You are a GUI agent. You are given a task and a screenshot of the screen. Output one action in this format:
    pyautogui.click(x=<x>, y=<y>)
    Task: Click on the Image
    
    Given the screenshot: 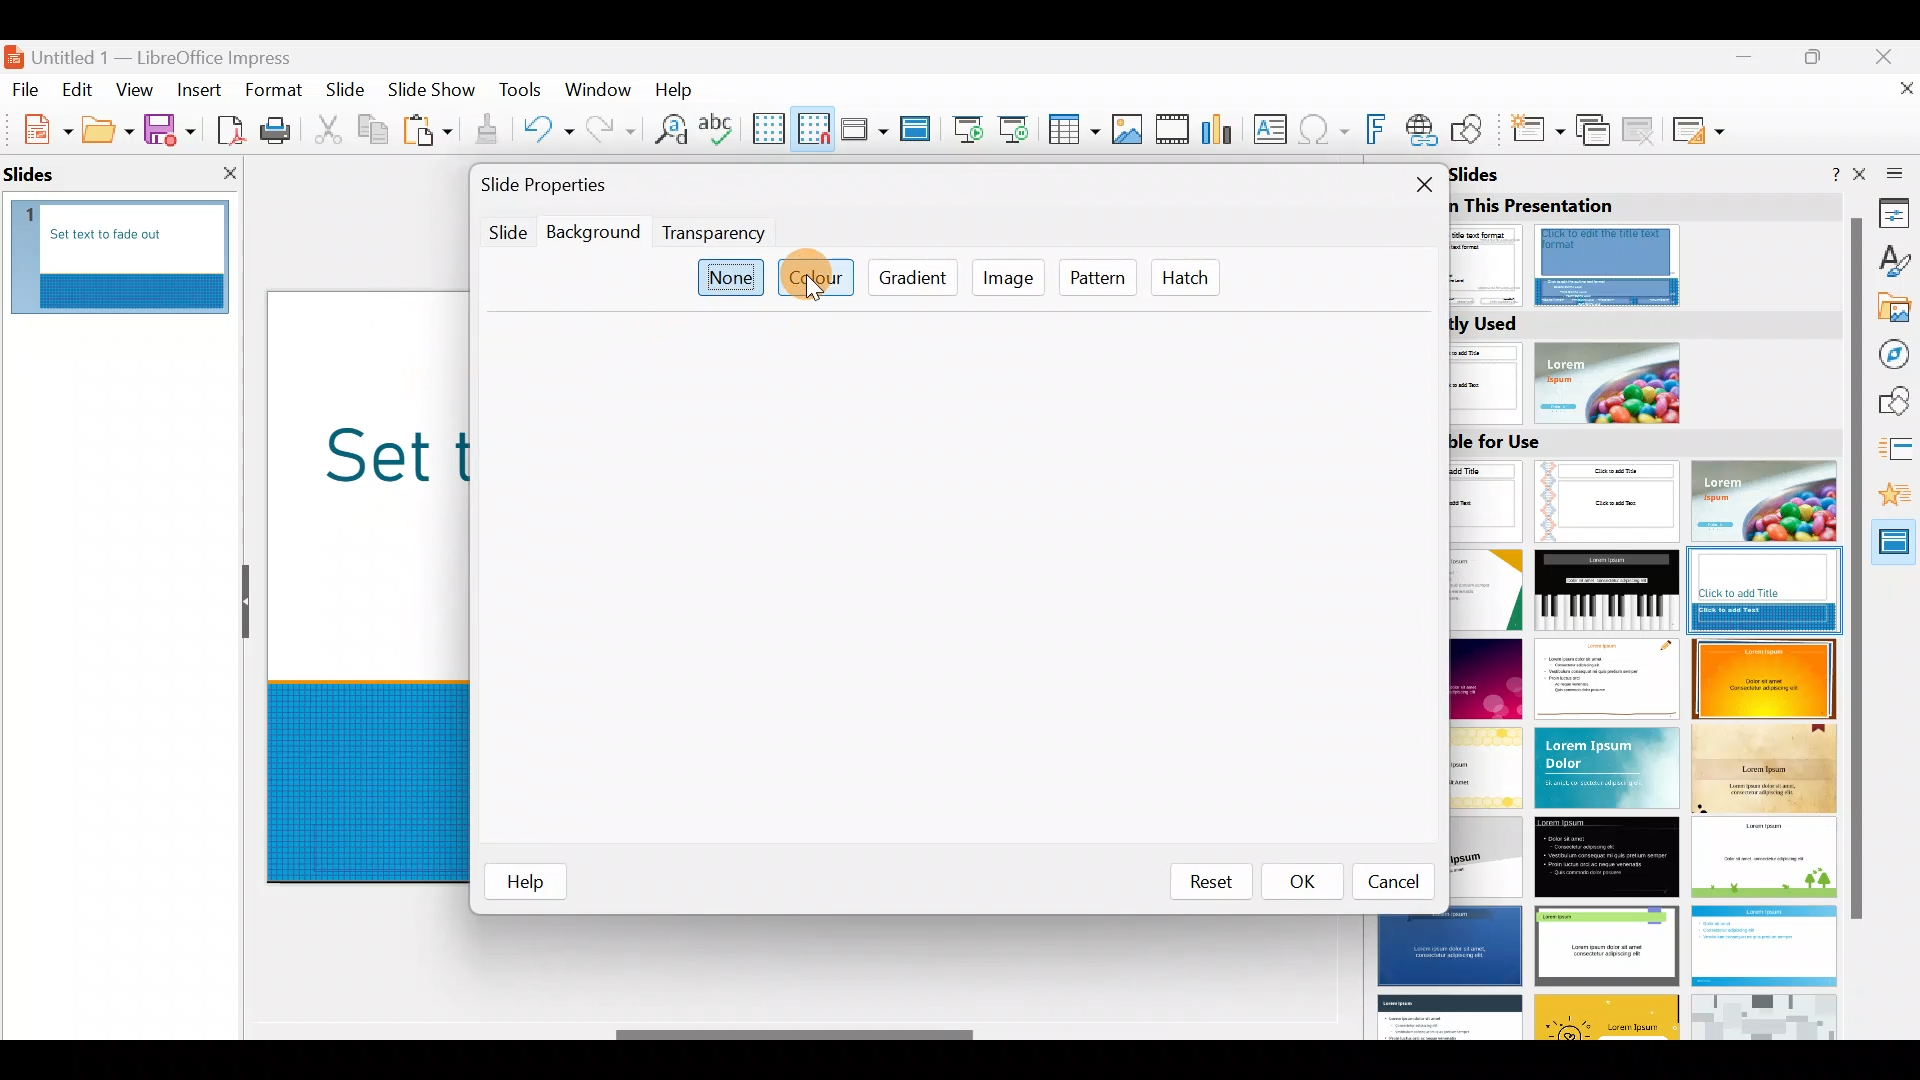 What is the action you would take?
    pyautogui.click(x=1012, y=282)
    